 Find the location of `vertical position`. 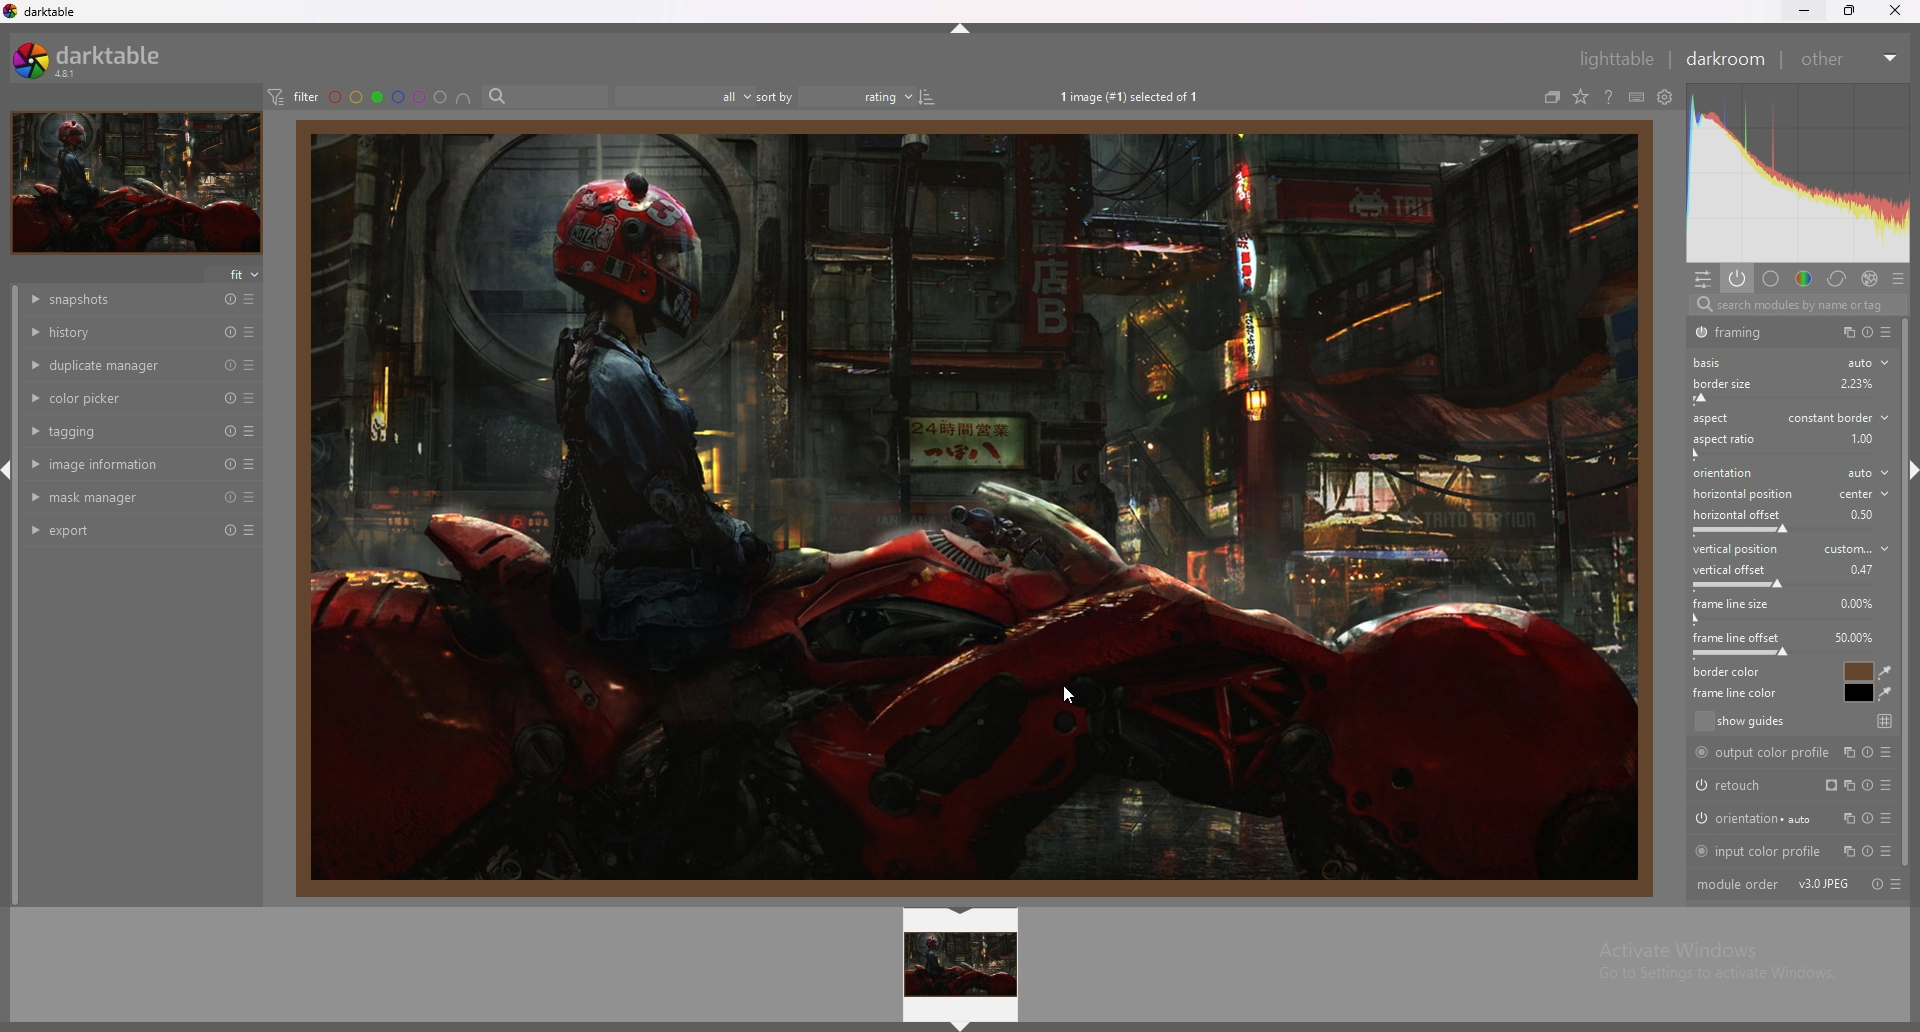

vertical position is located at coordinates (1791, 548).